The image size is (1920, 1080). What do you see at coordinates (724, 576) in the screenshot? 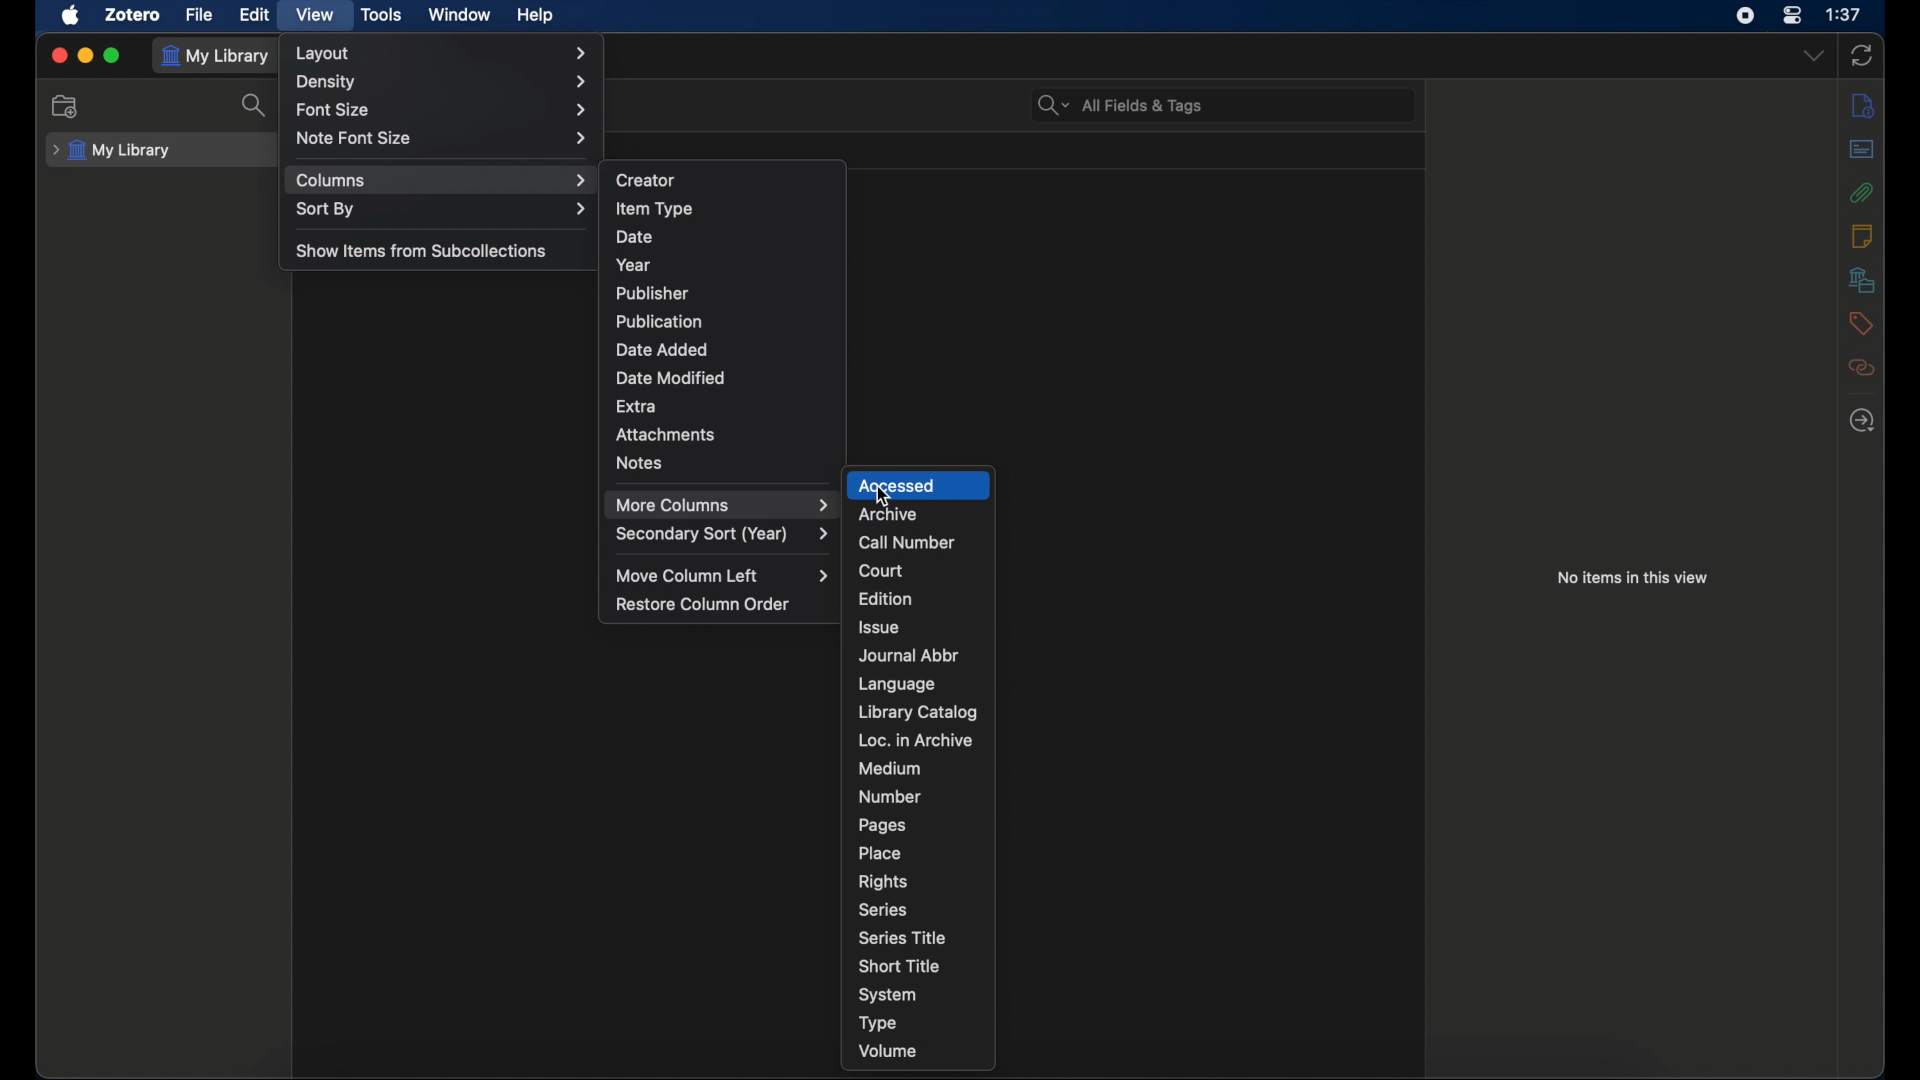
I see `move column left` at bounding box center [724, 576].